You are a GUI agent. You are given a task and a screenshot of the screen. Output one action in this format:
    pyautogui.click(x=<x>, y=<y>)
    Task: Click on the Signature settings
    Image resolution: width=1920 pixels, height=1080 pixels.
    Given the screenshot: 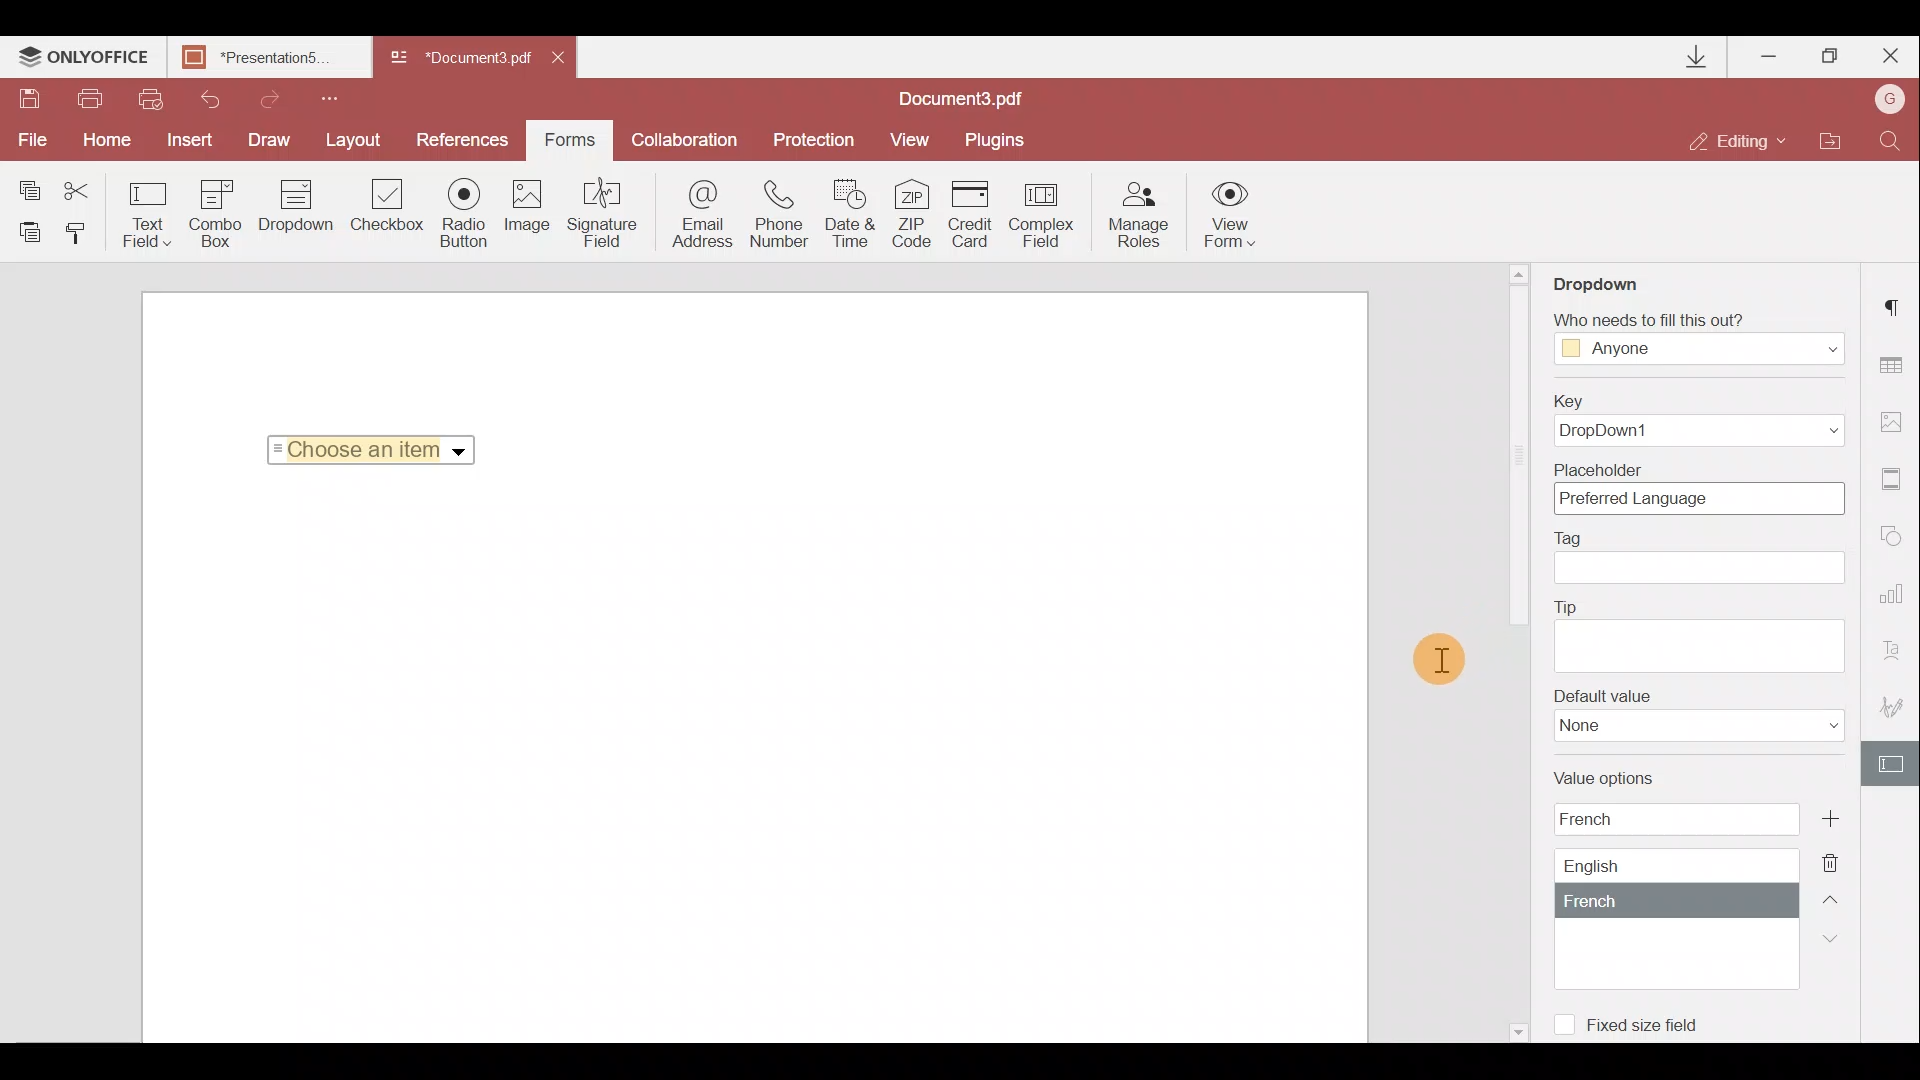 What is the action you would take?
    pyautogui.click(x=1896, y=712)
    